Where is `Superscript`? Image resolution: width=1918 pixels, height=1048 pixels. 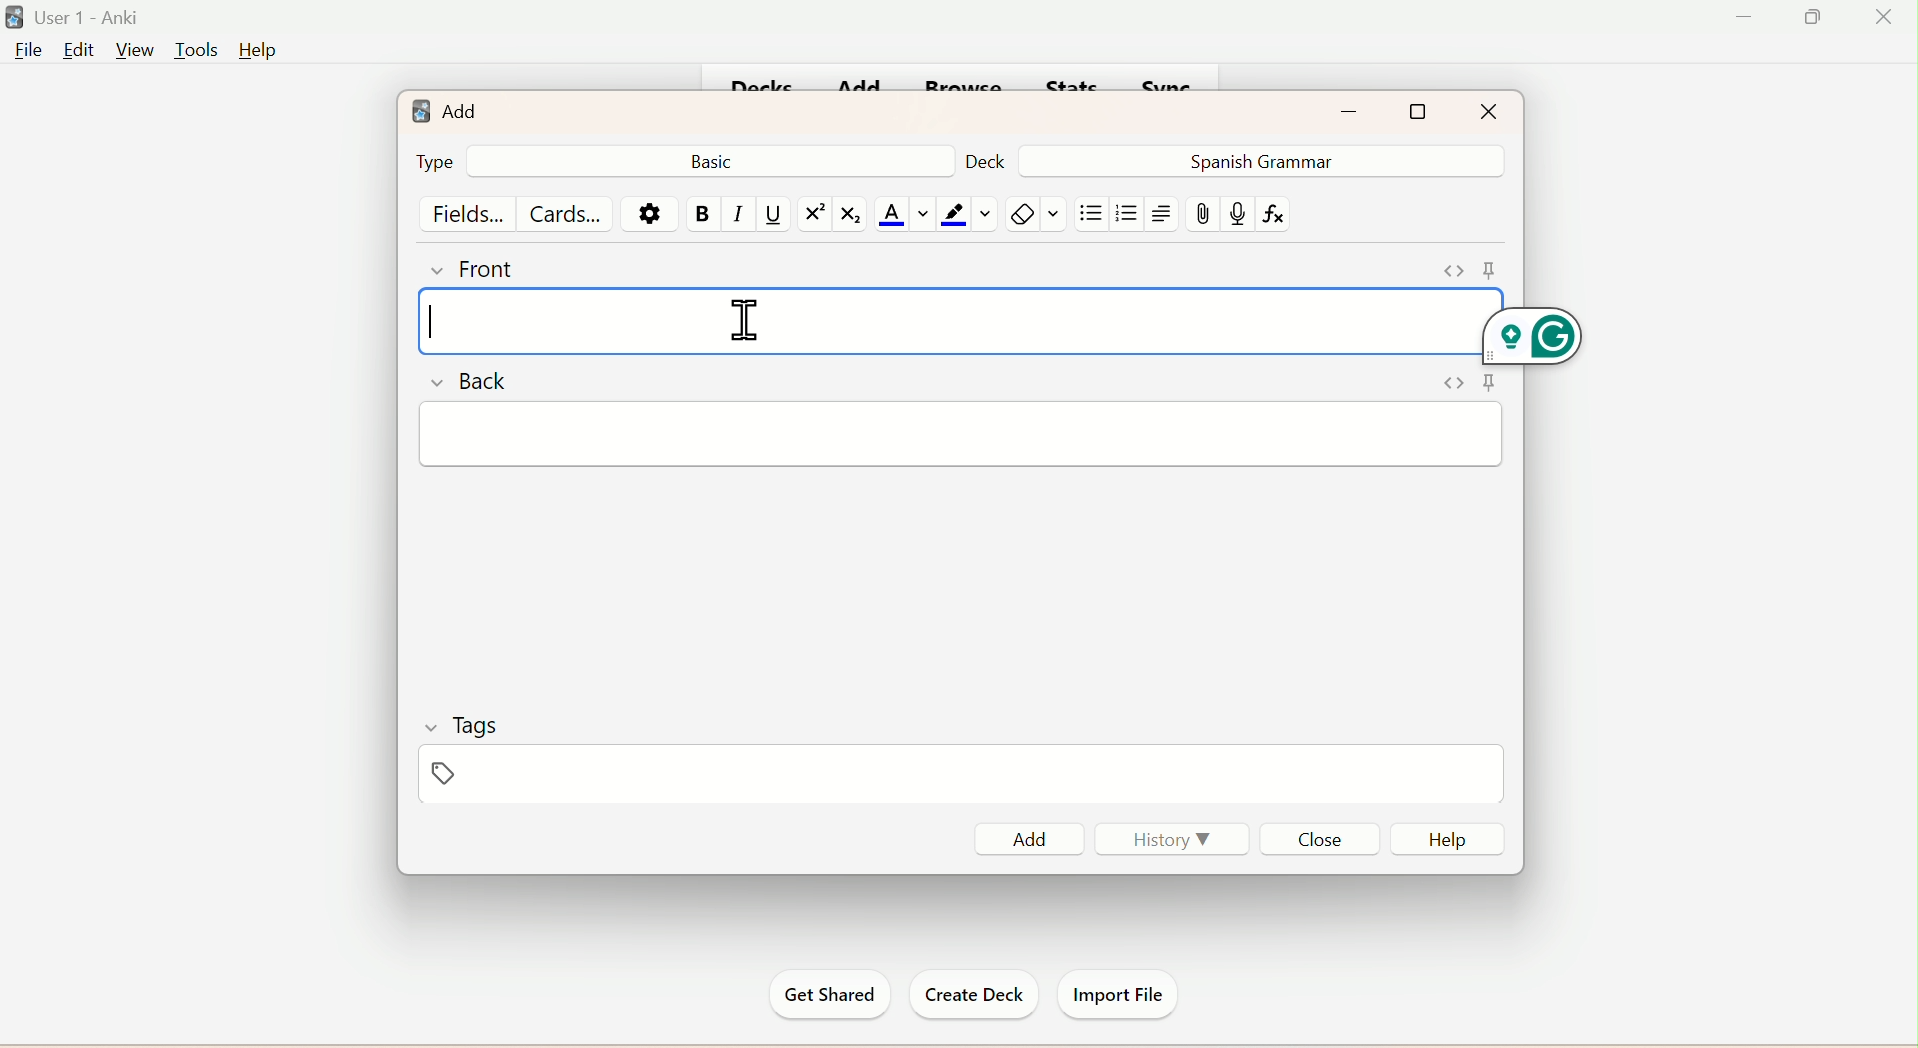 Superscript is located at coordinates (811, 214).